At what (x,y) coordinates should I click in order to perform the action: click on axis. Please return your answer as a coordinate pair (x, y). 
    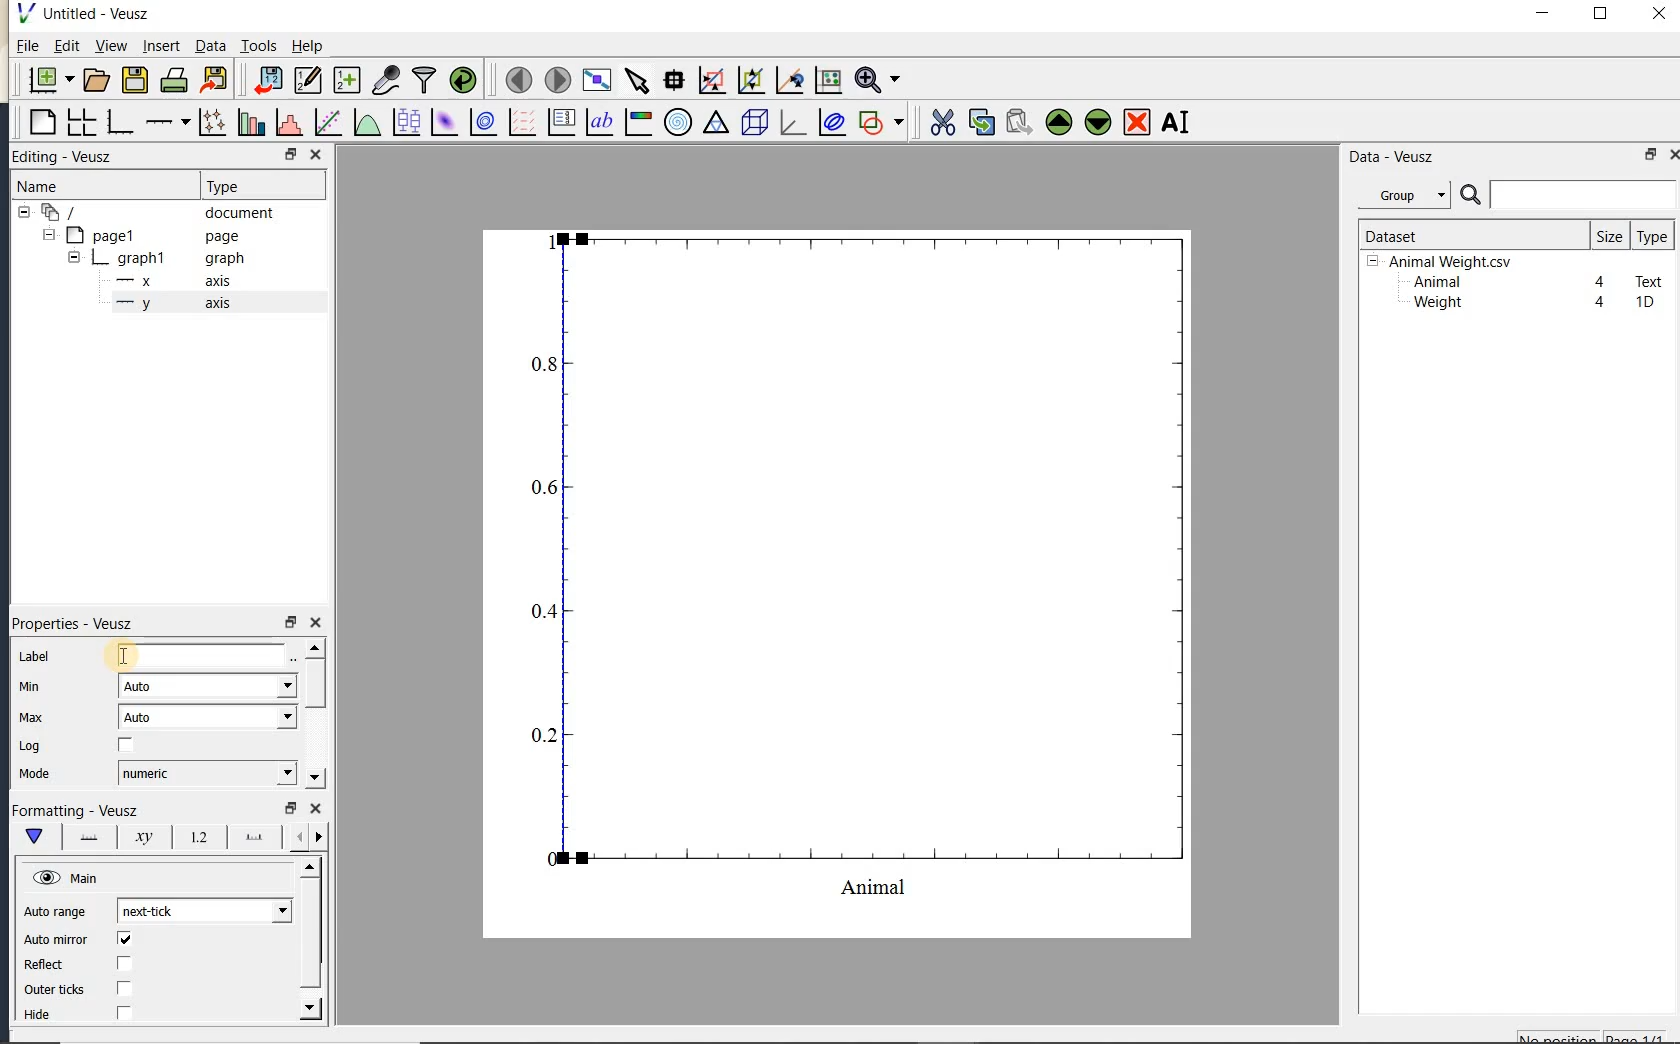
    Looking at the image, I should click on (168, 281).